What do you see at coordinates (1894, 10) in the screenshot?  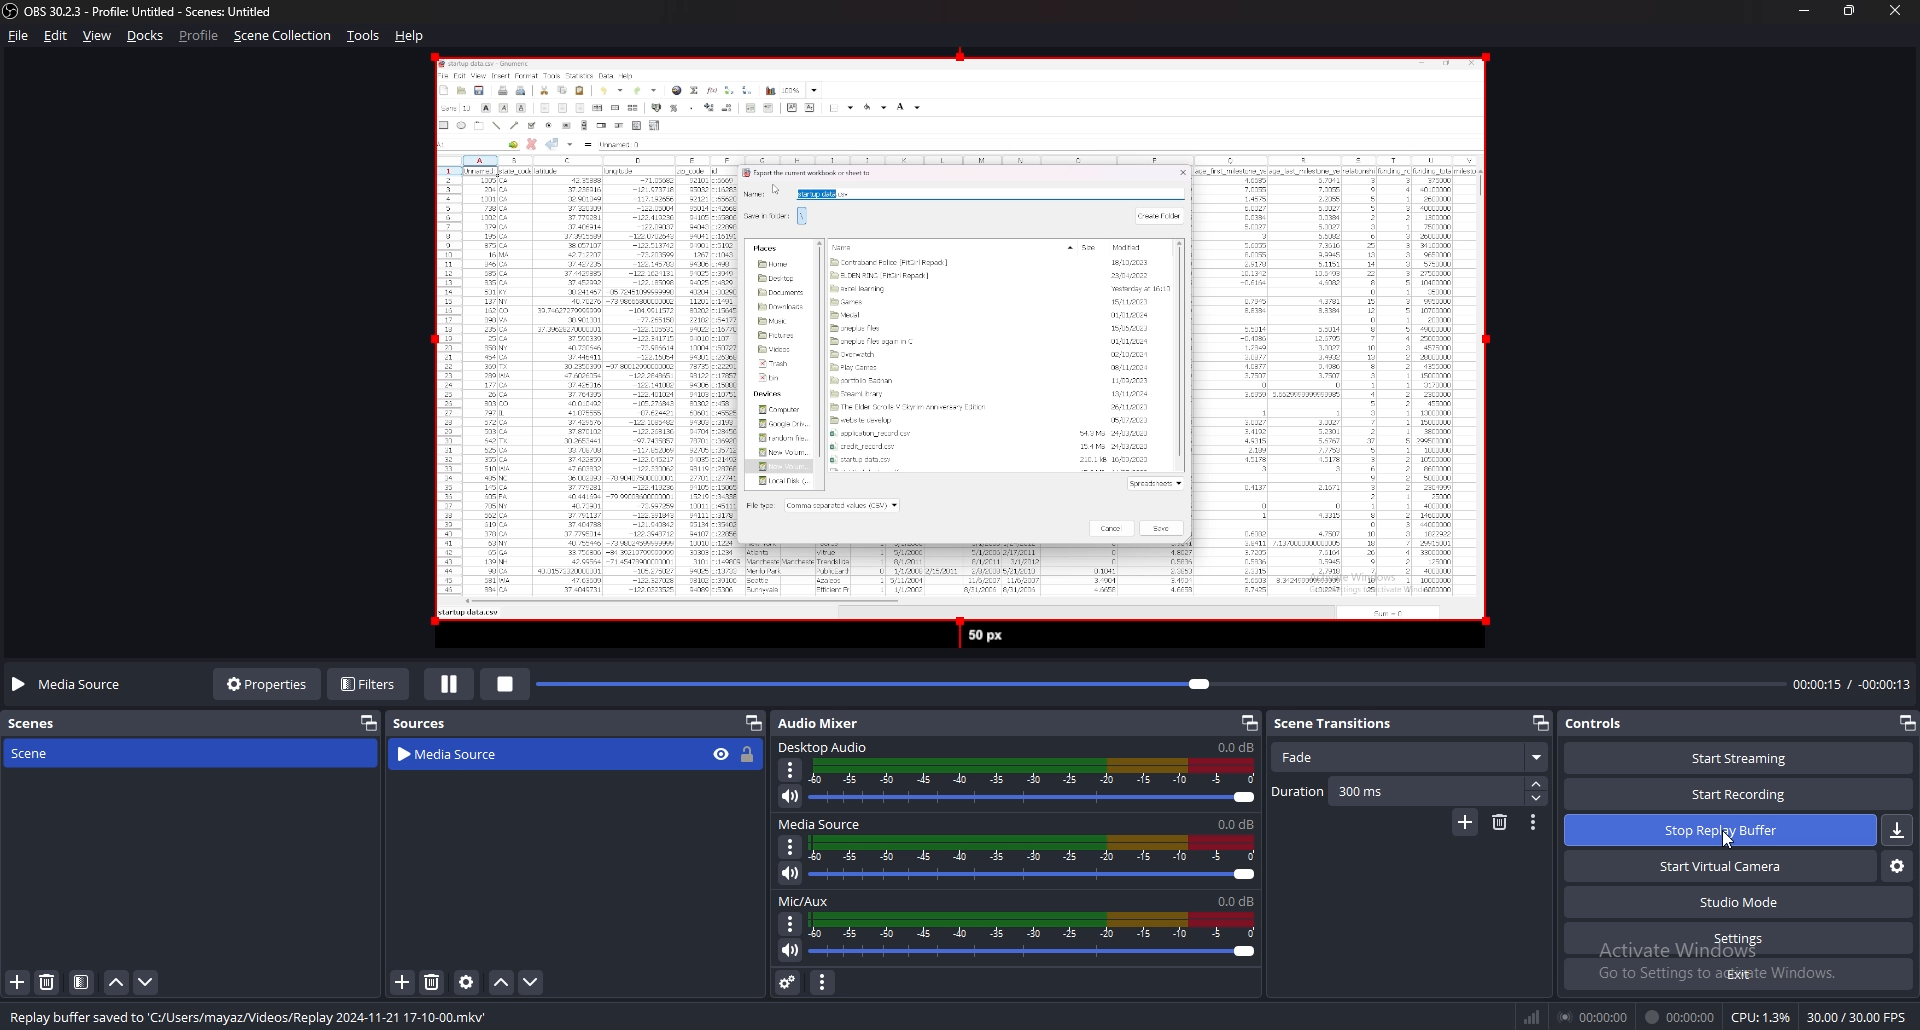 I see `close` at bounding box center [1894, 10].